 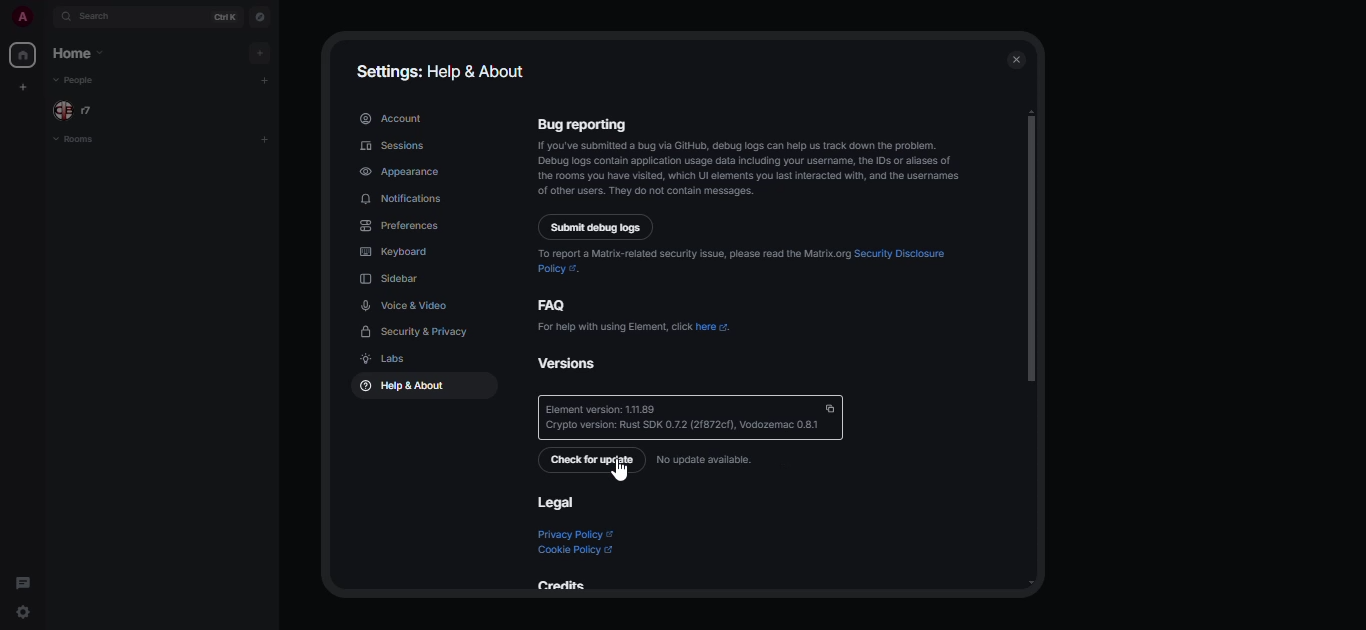 What do you see at coordinates (259, 14) in the screenshot?
I see `navigator` at bounding box center [259, 14].